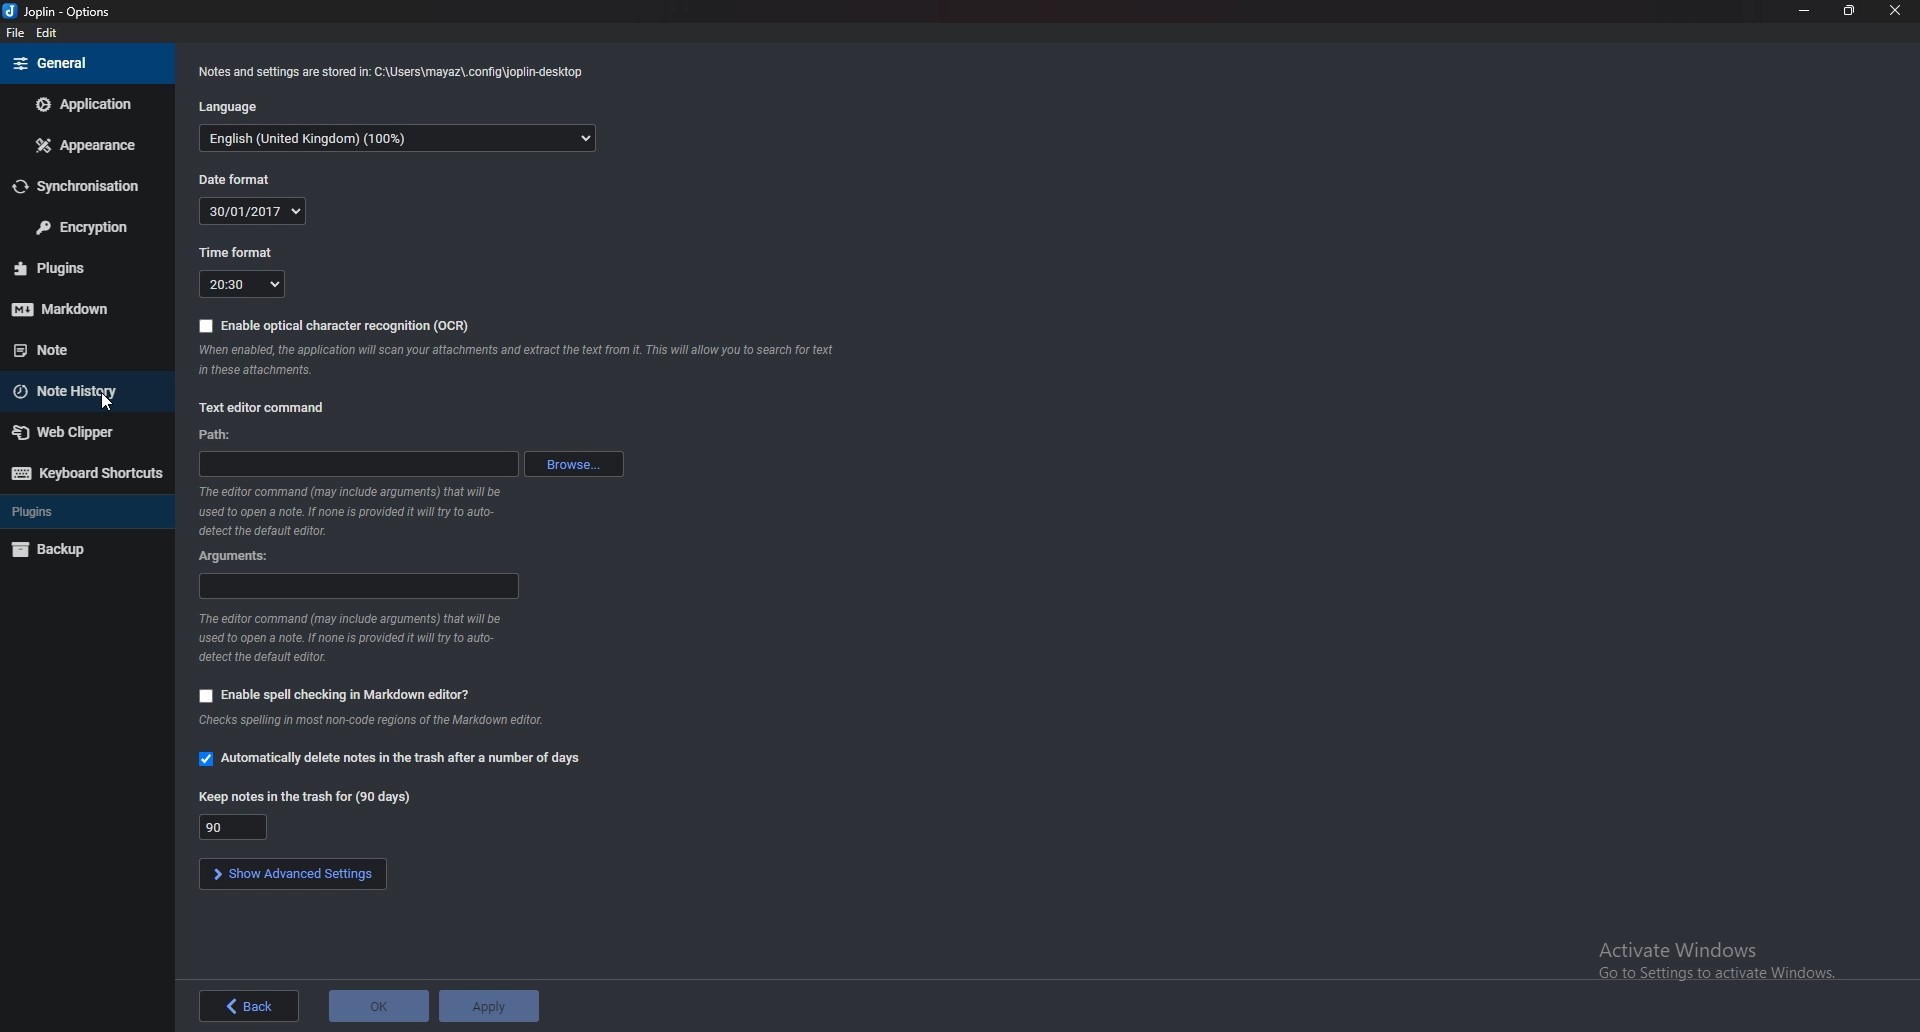 The width and height of the screenshot is (1920, 1032). Describe the element at coordinates (81, 308) in the screenshot. I see `Mark down` at that location.